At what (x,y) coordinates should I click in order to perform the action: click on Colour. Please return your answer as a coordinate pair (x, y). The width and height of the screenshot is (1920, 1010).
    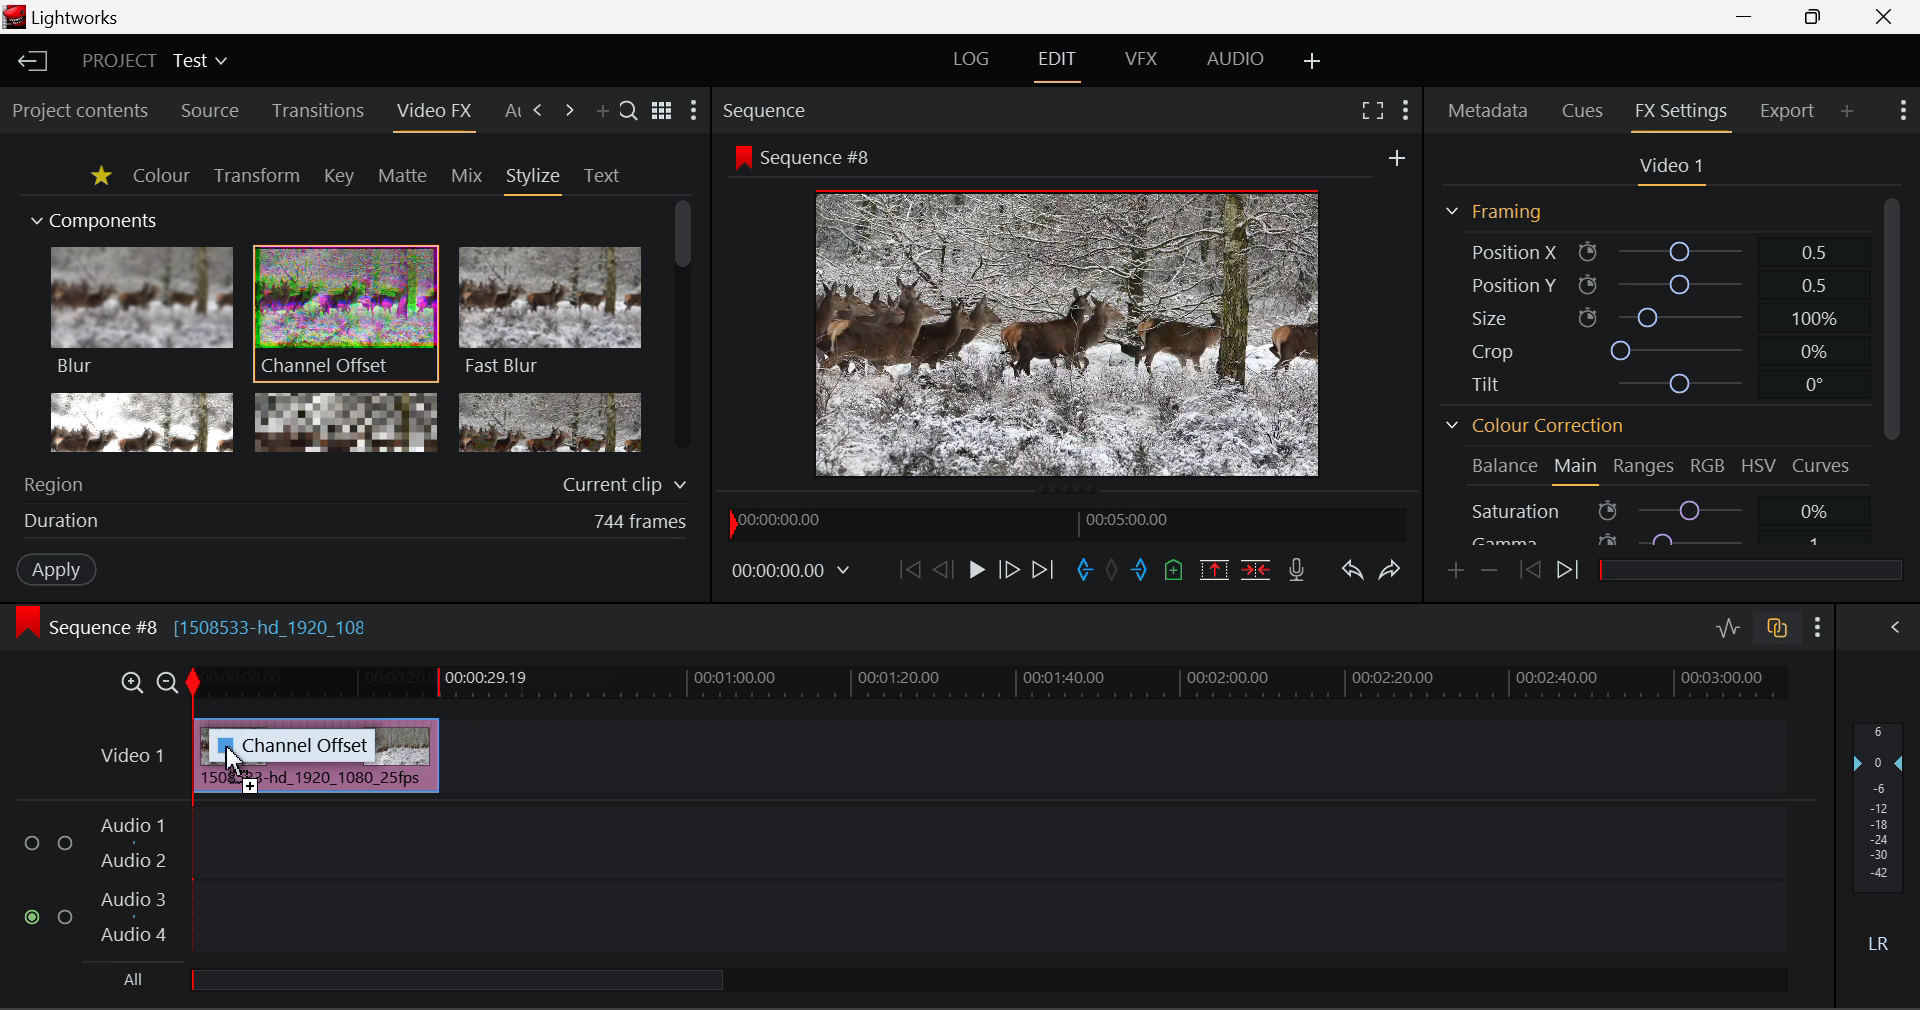
    Looking at the image, I should click on (160, 175).